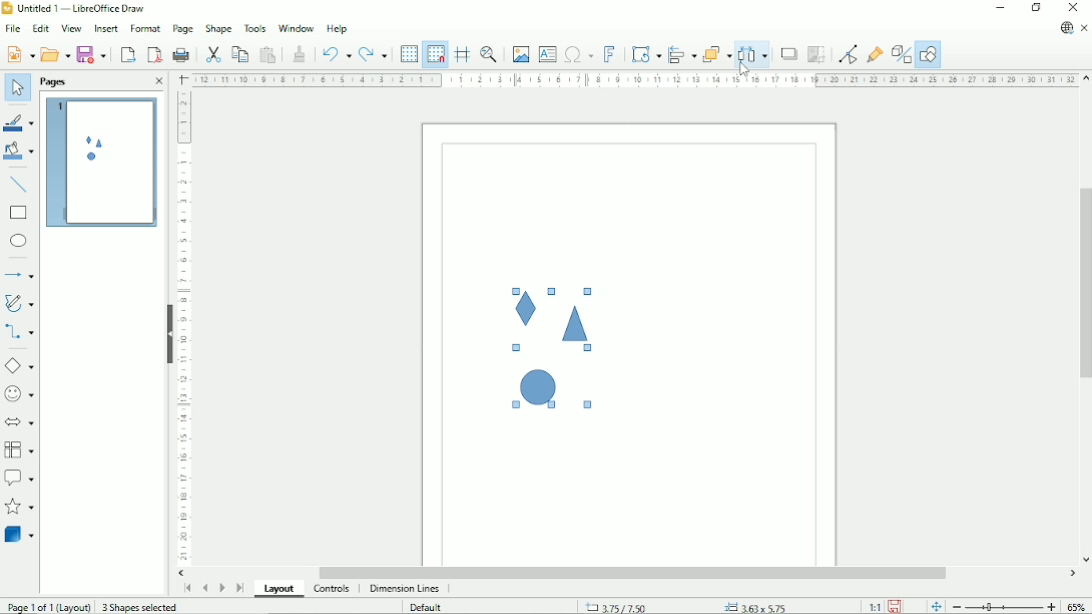 This screenshot has height=614, width=1092. I want to click on View, so click(71, 27).